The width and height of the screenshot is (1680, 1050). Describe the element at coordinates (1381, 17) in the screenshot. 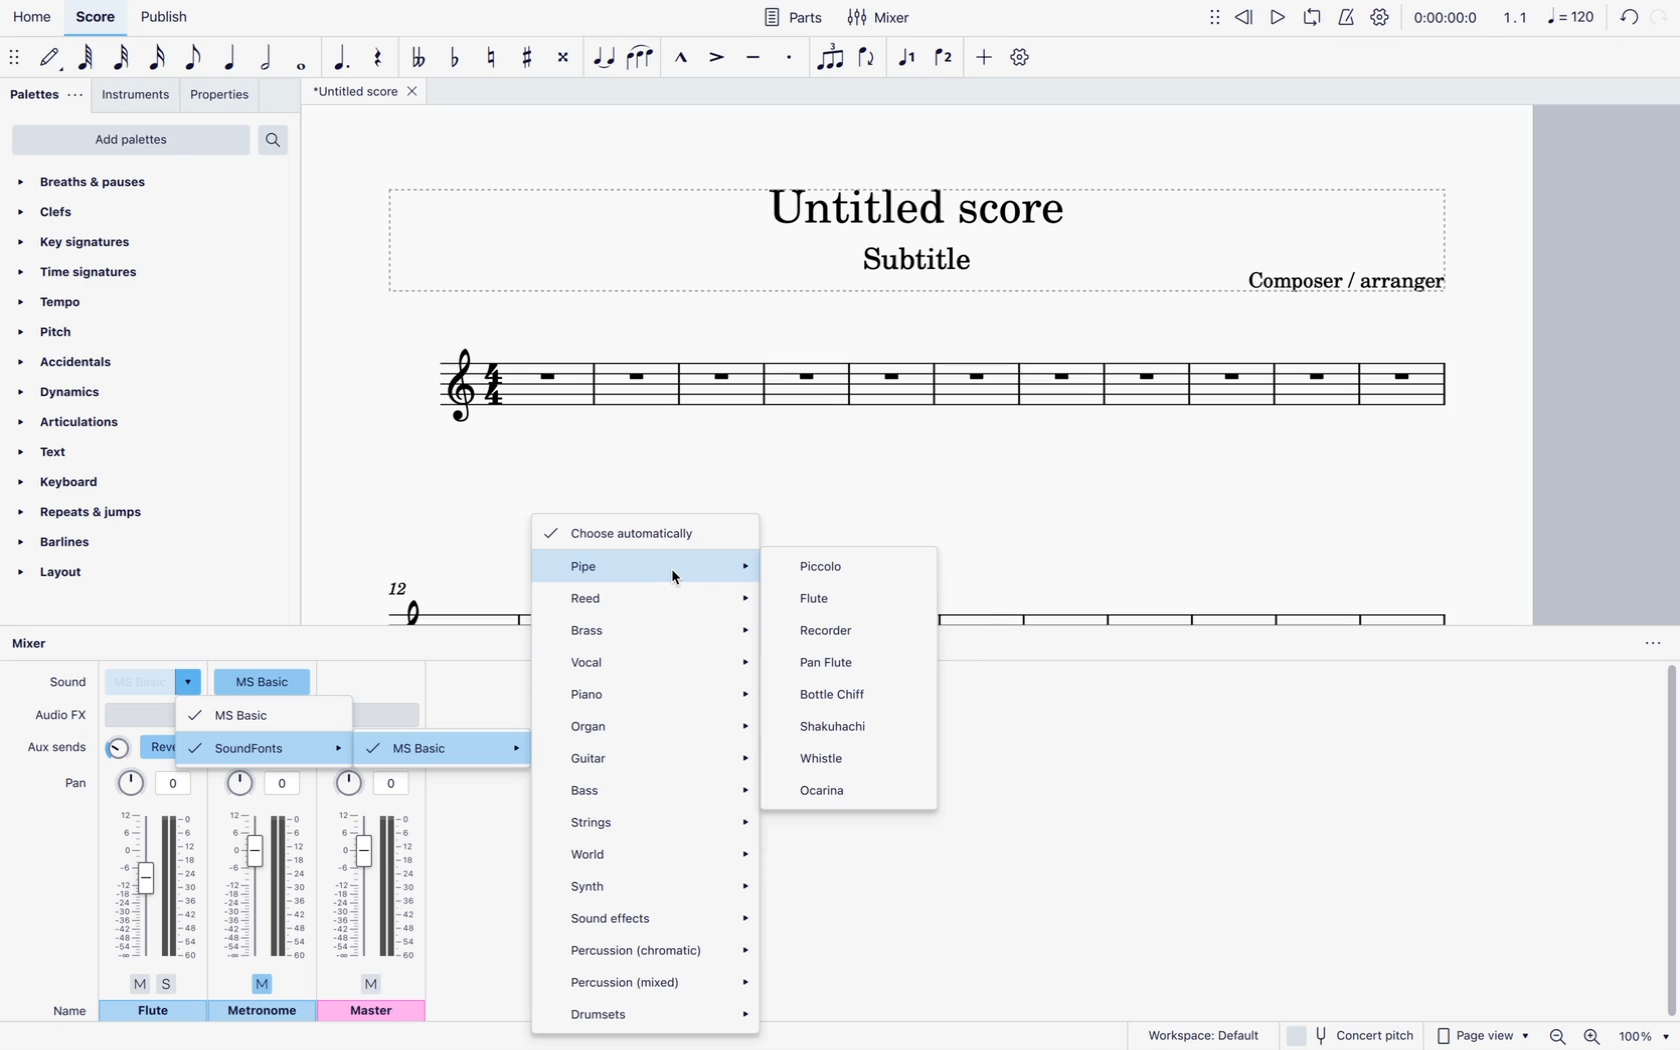

I see `settings` at that location.